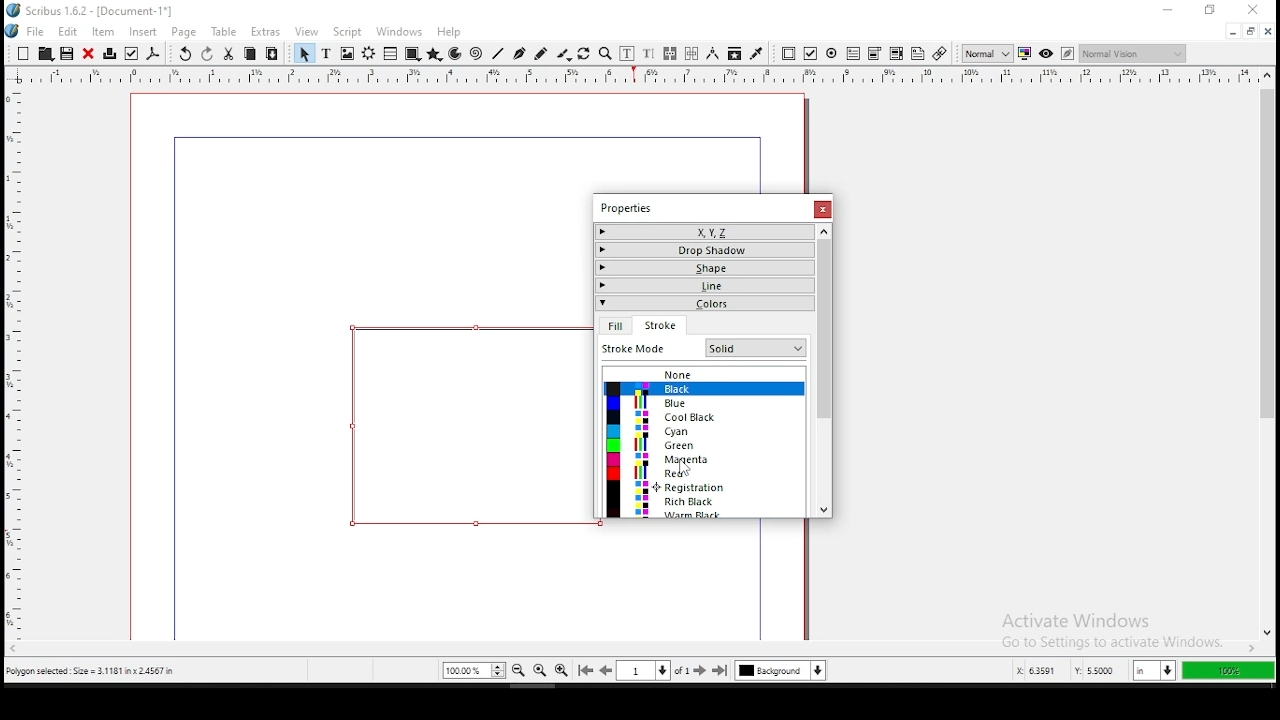  I want to click on copy item properties, so click(734, 54).